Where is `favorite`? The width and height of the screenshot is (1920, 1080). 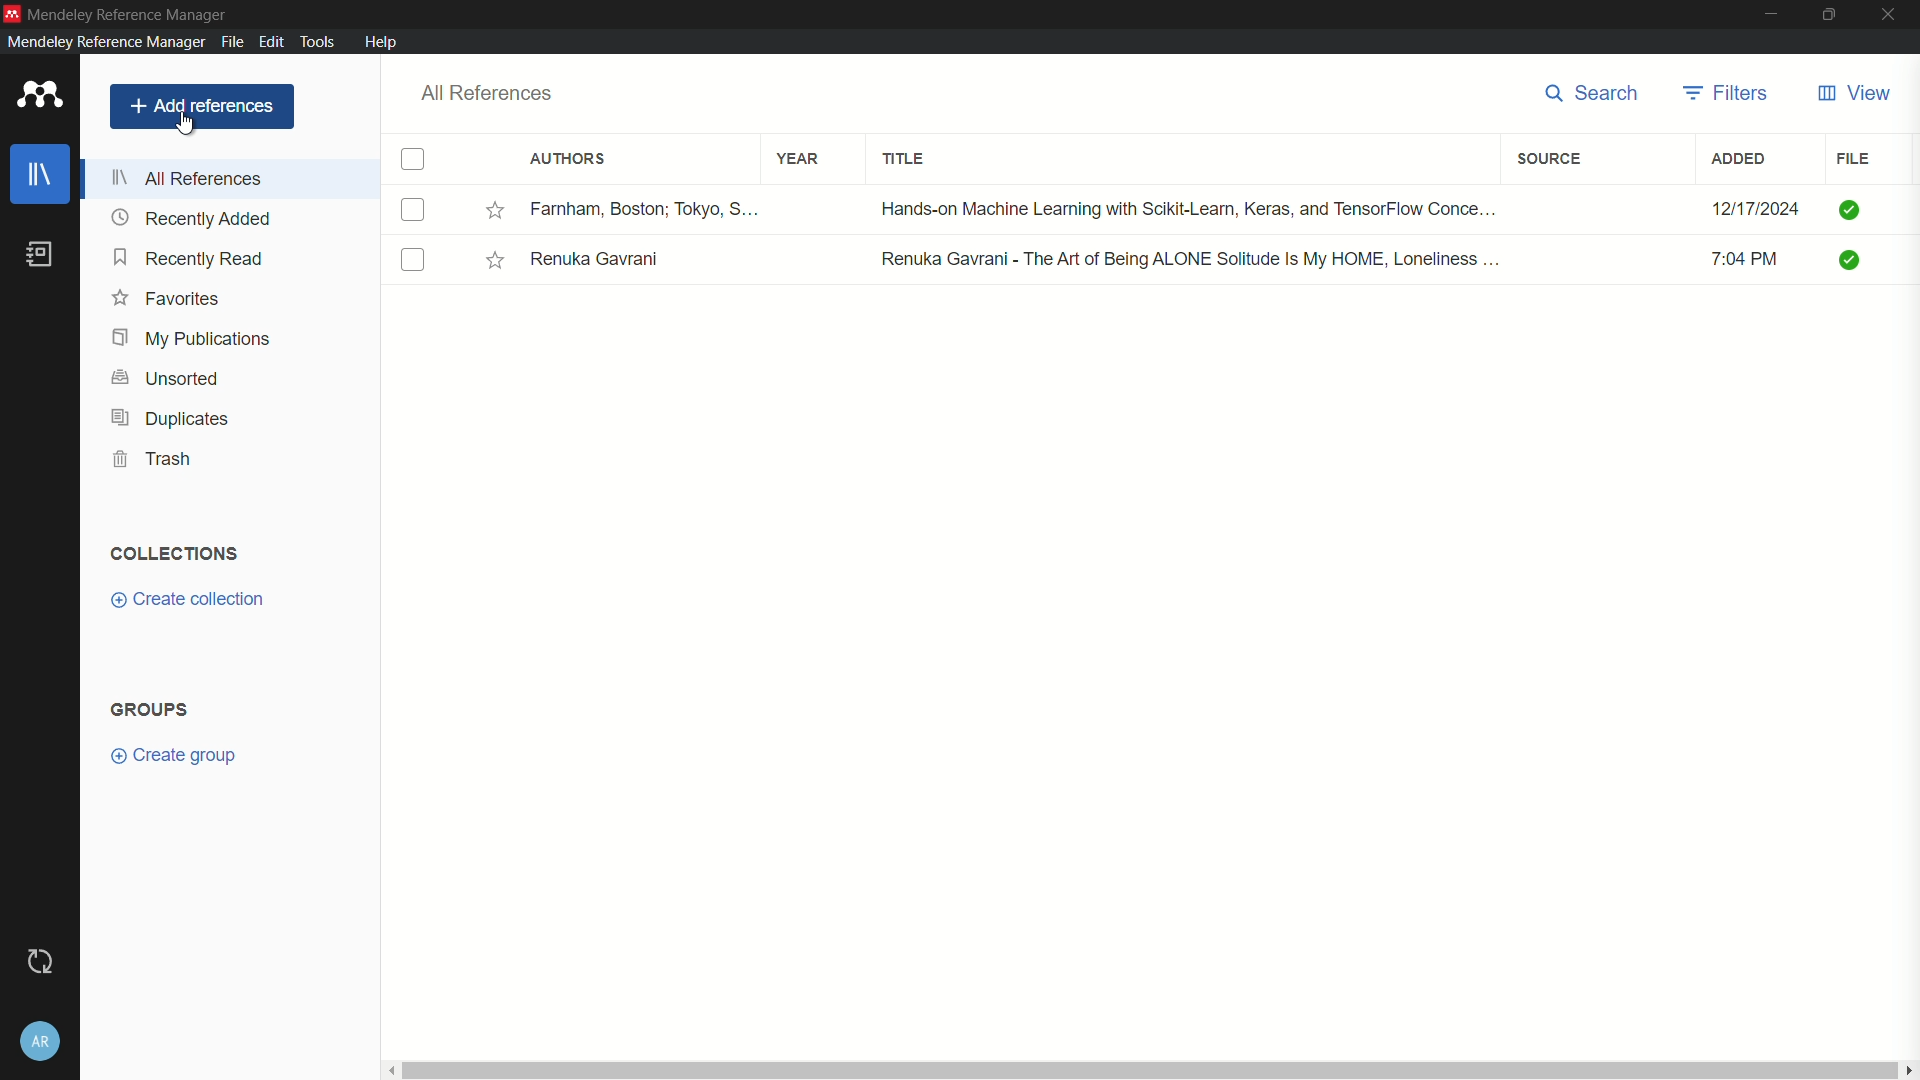
favorite is located at coordinates (166, 299).